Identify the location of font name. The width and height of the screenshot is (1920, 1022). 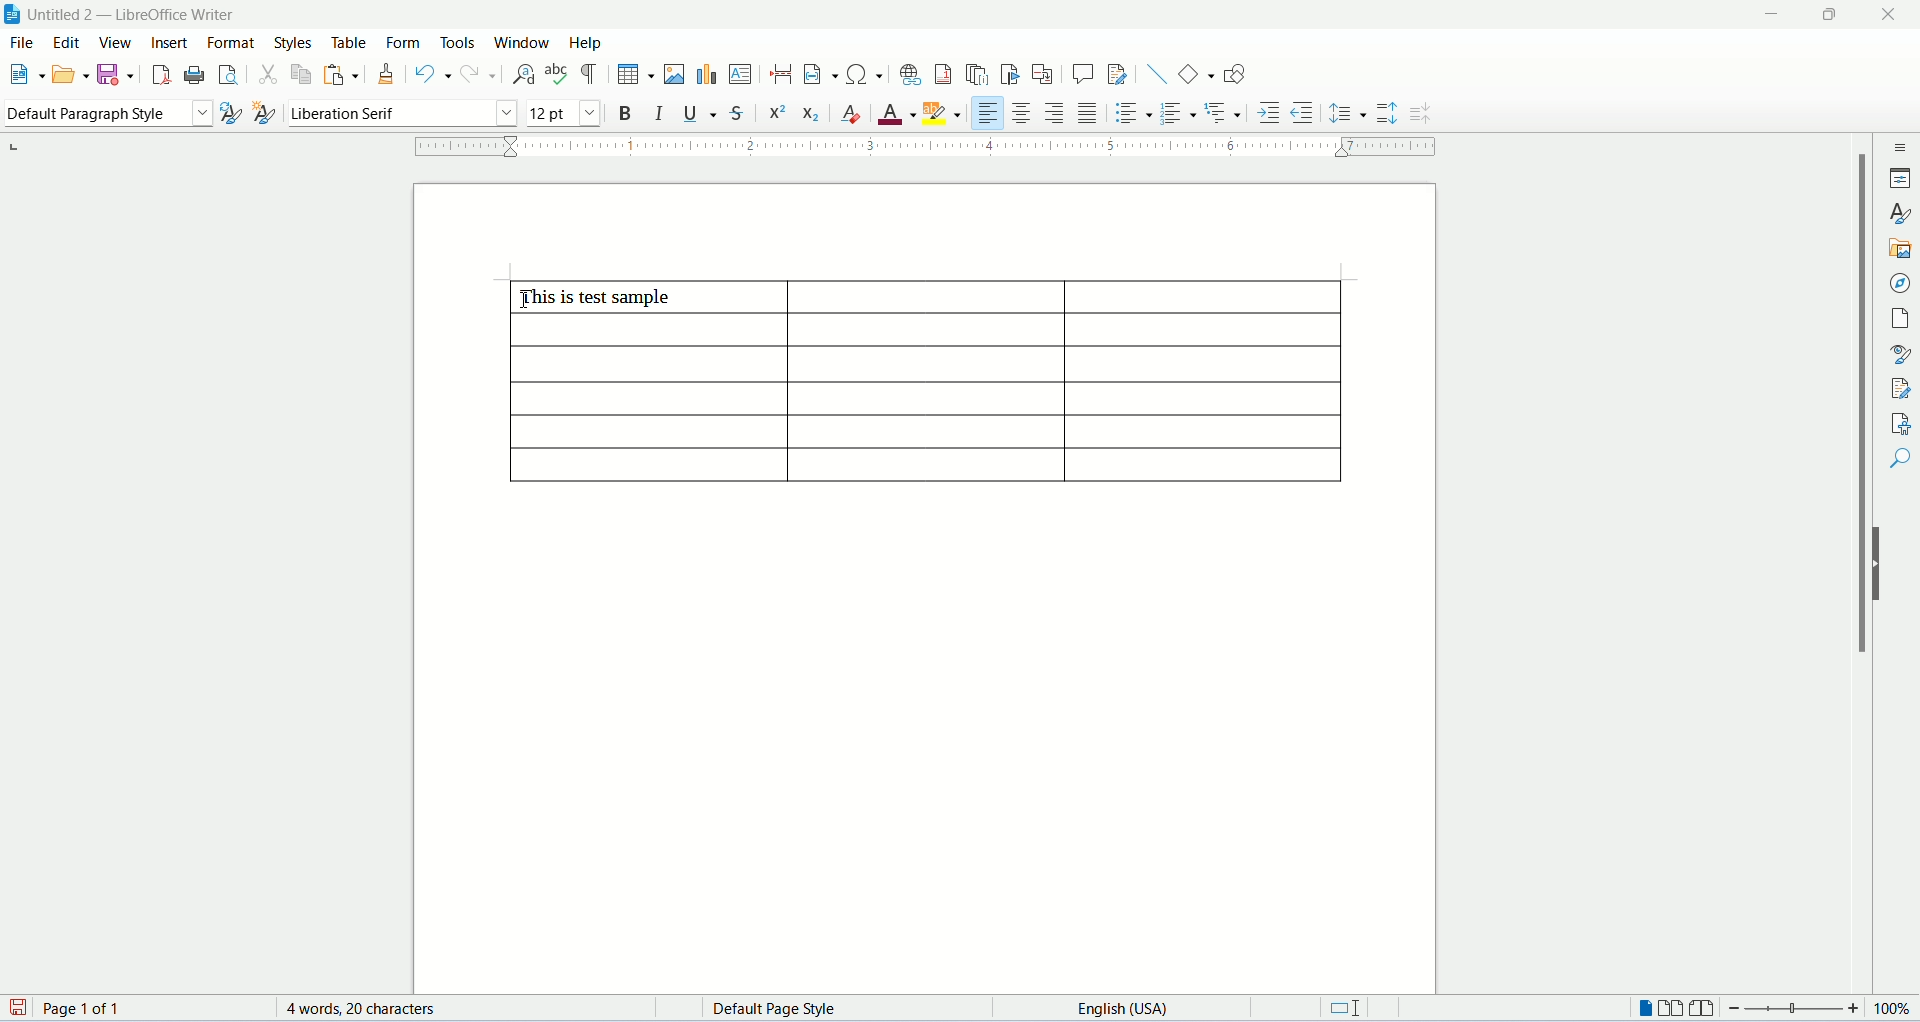
(403, 115).